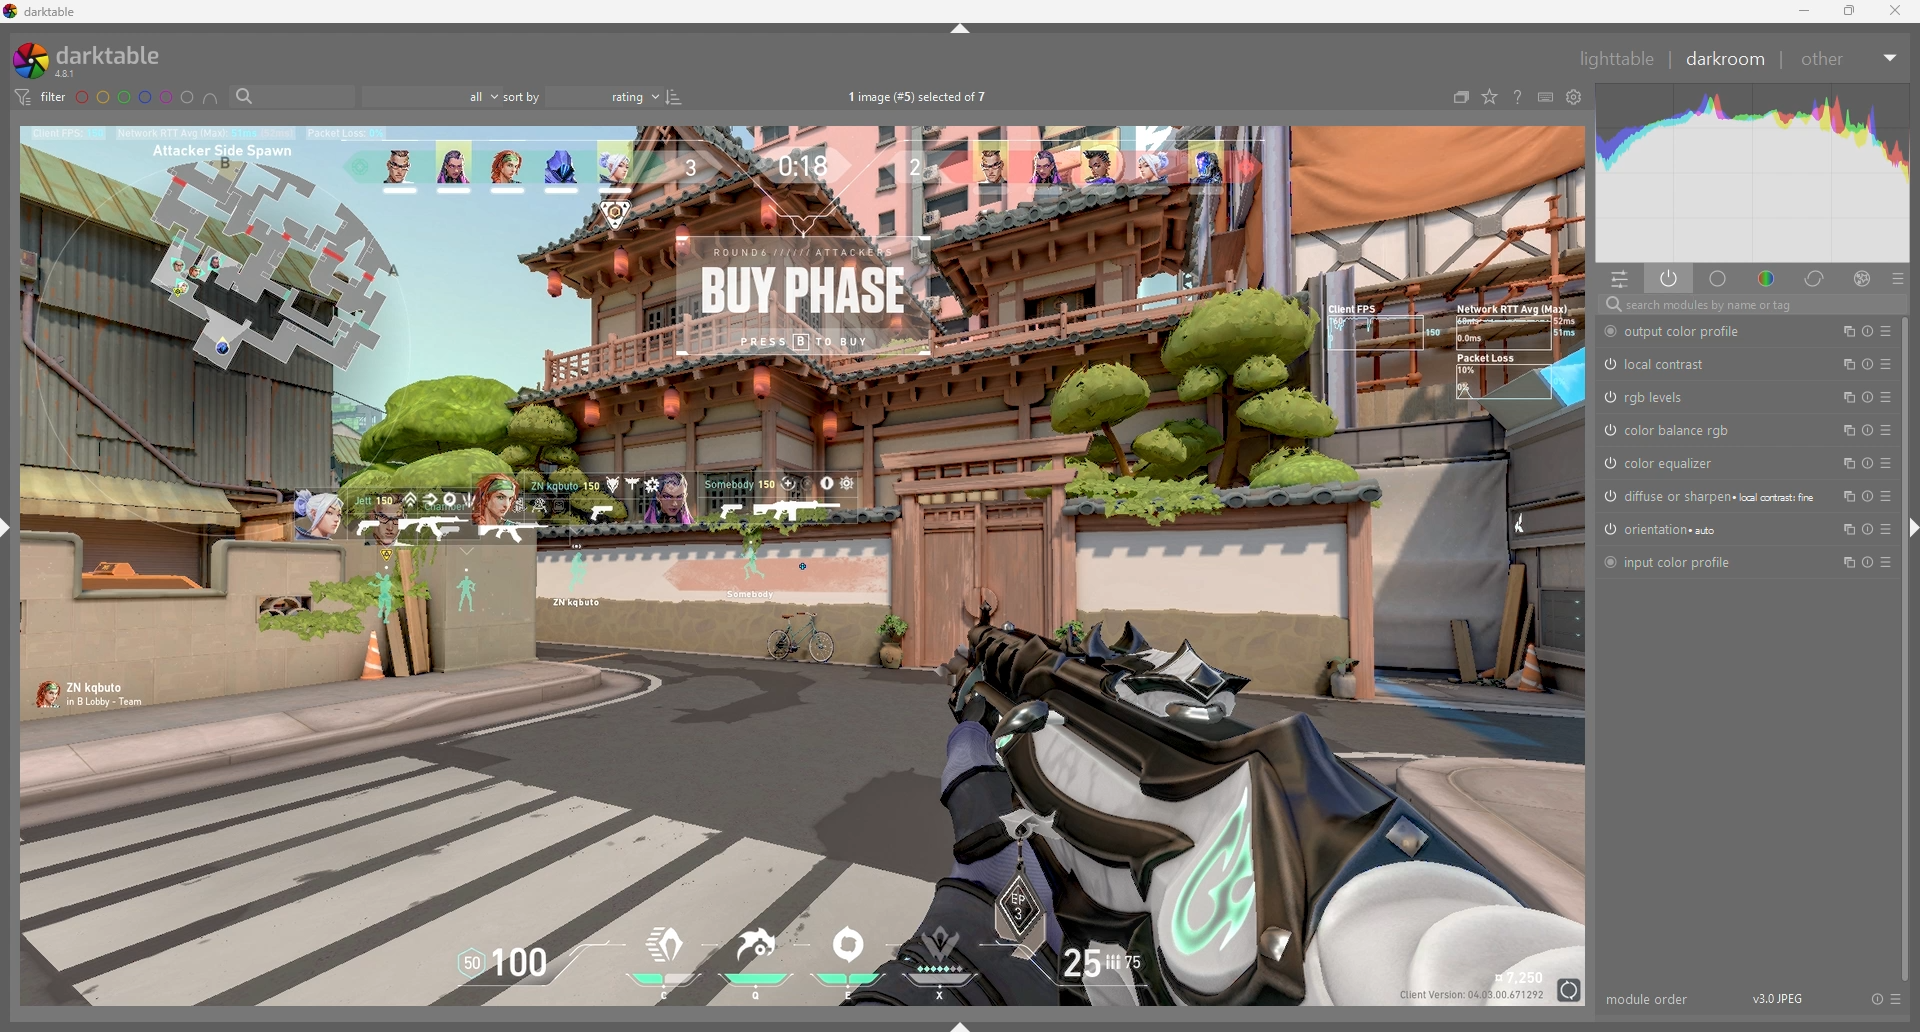 The image size is (1920, 1032). What do you see at coordinates (1751, 305) in the screenshot?
I see `search modules` at bounding box center [1751, 305].